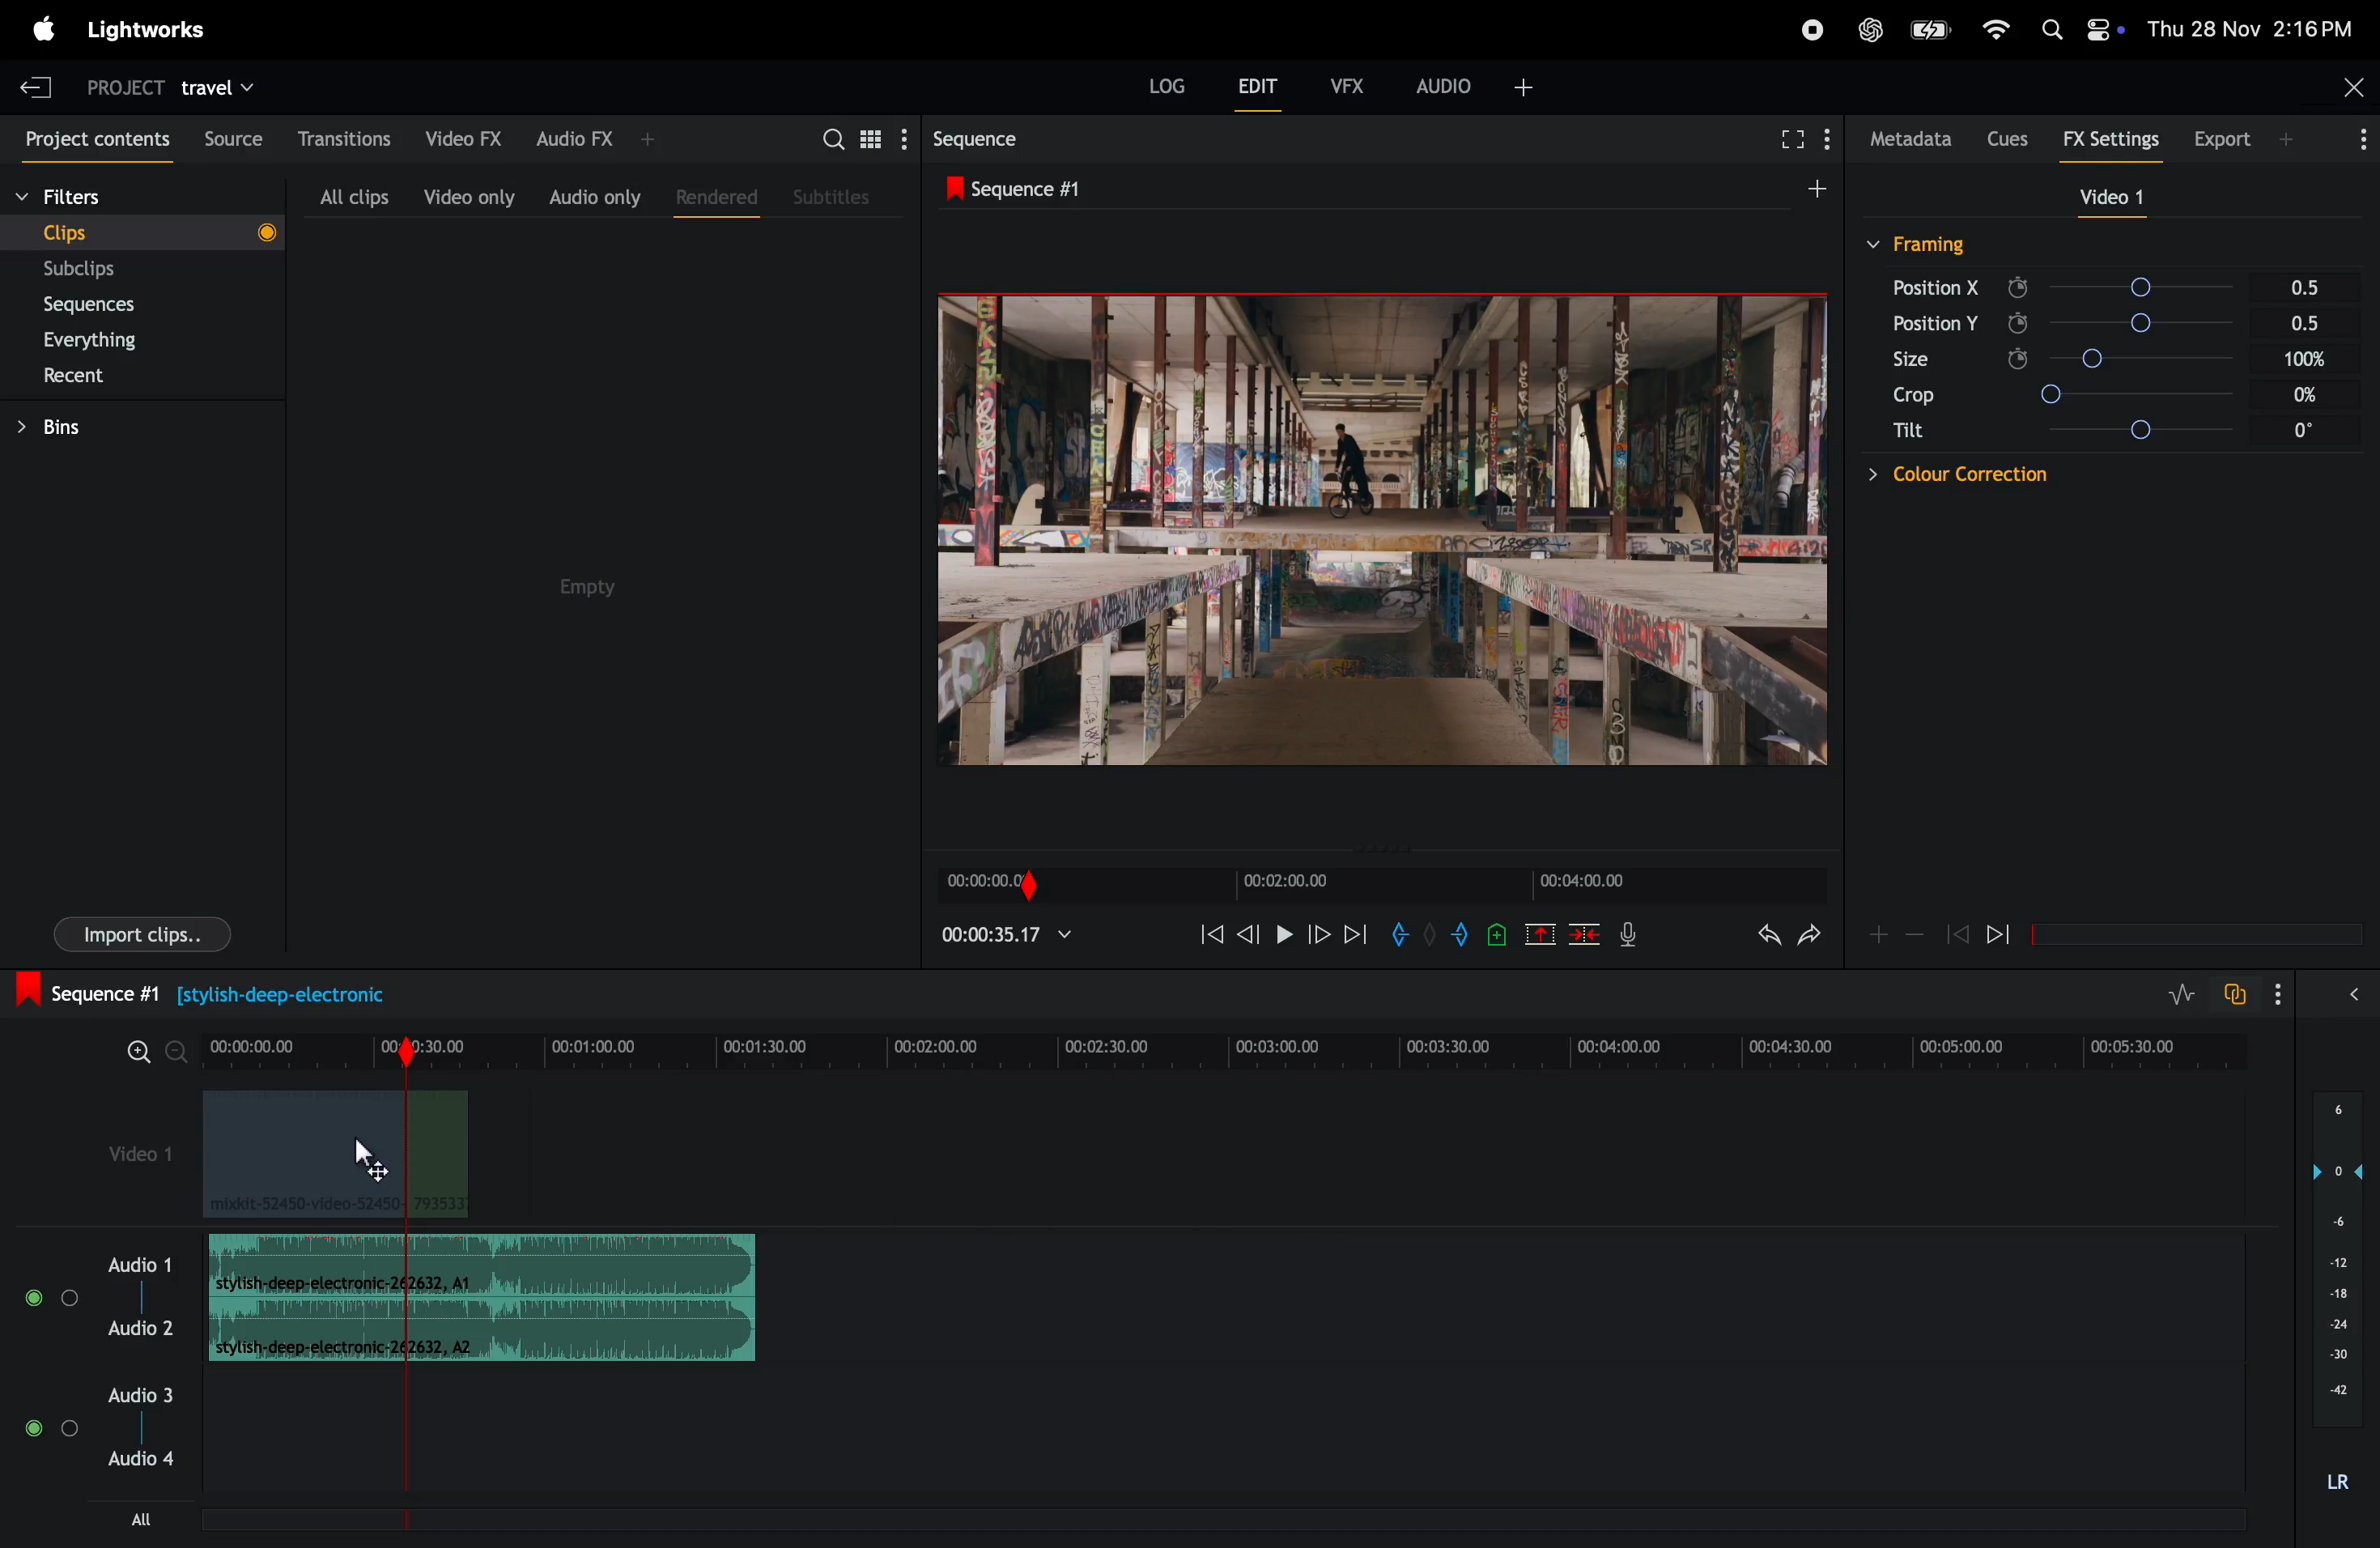 This screenshot has width=2380, height=1548. Describe the element at coordinates (1790, 139) in the screenshot. I see `fullscreen` at that location.